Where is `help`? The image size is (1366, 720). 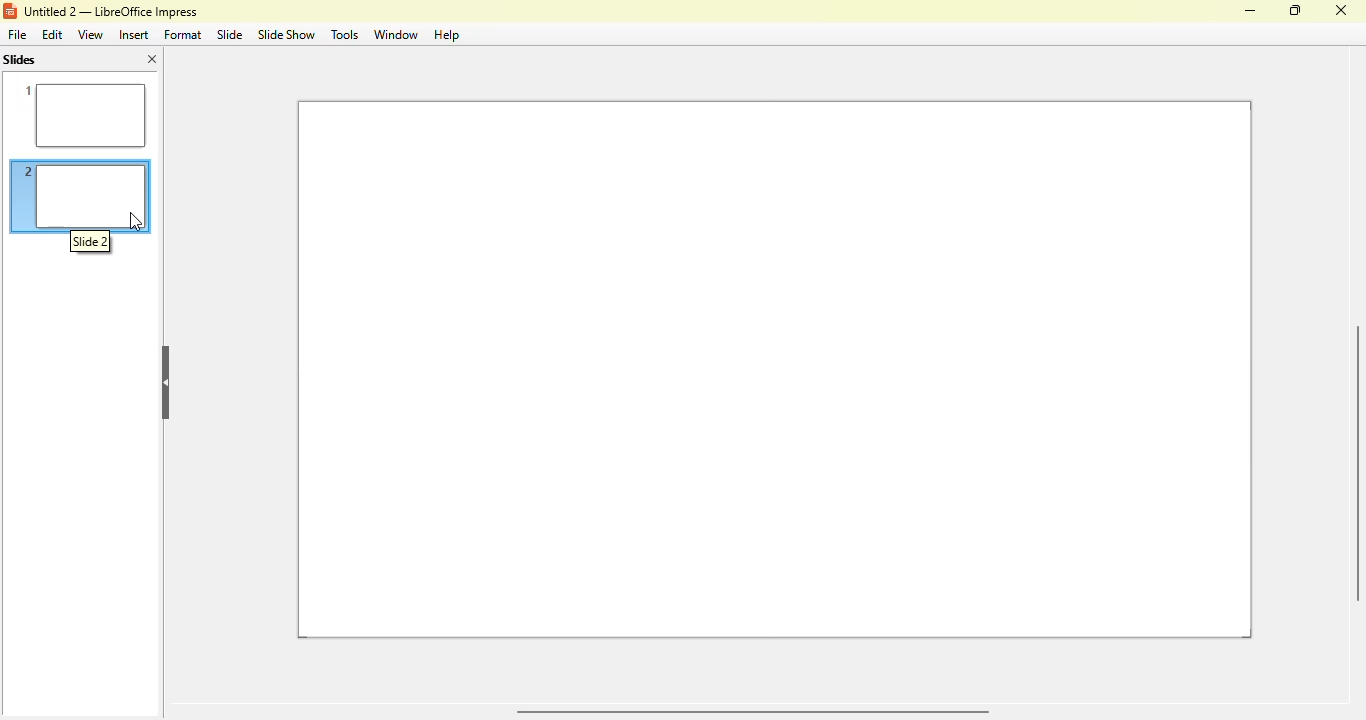
help is located at coordinates (447, 35).